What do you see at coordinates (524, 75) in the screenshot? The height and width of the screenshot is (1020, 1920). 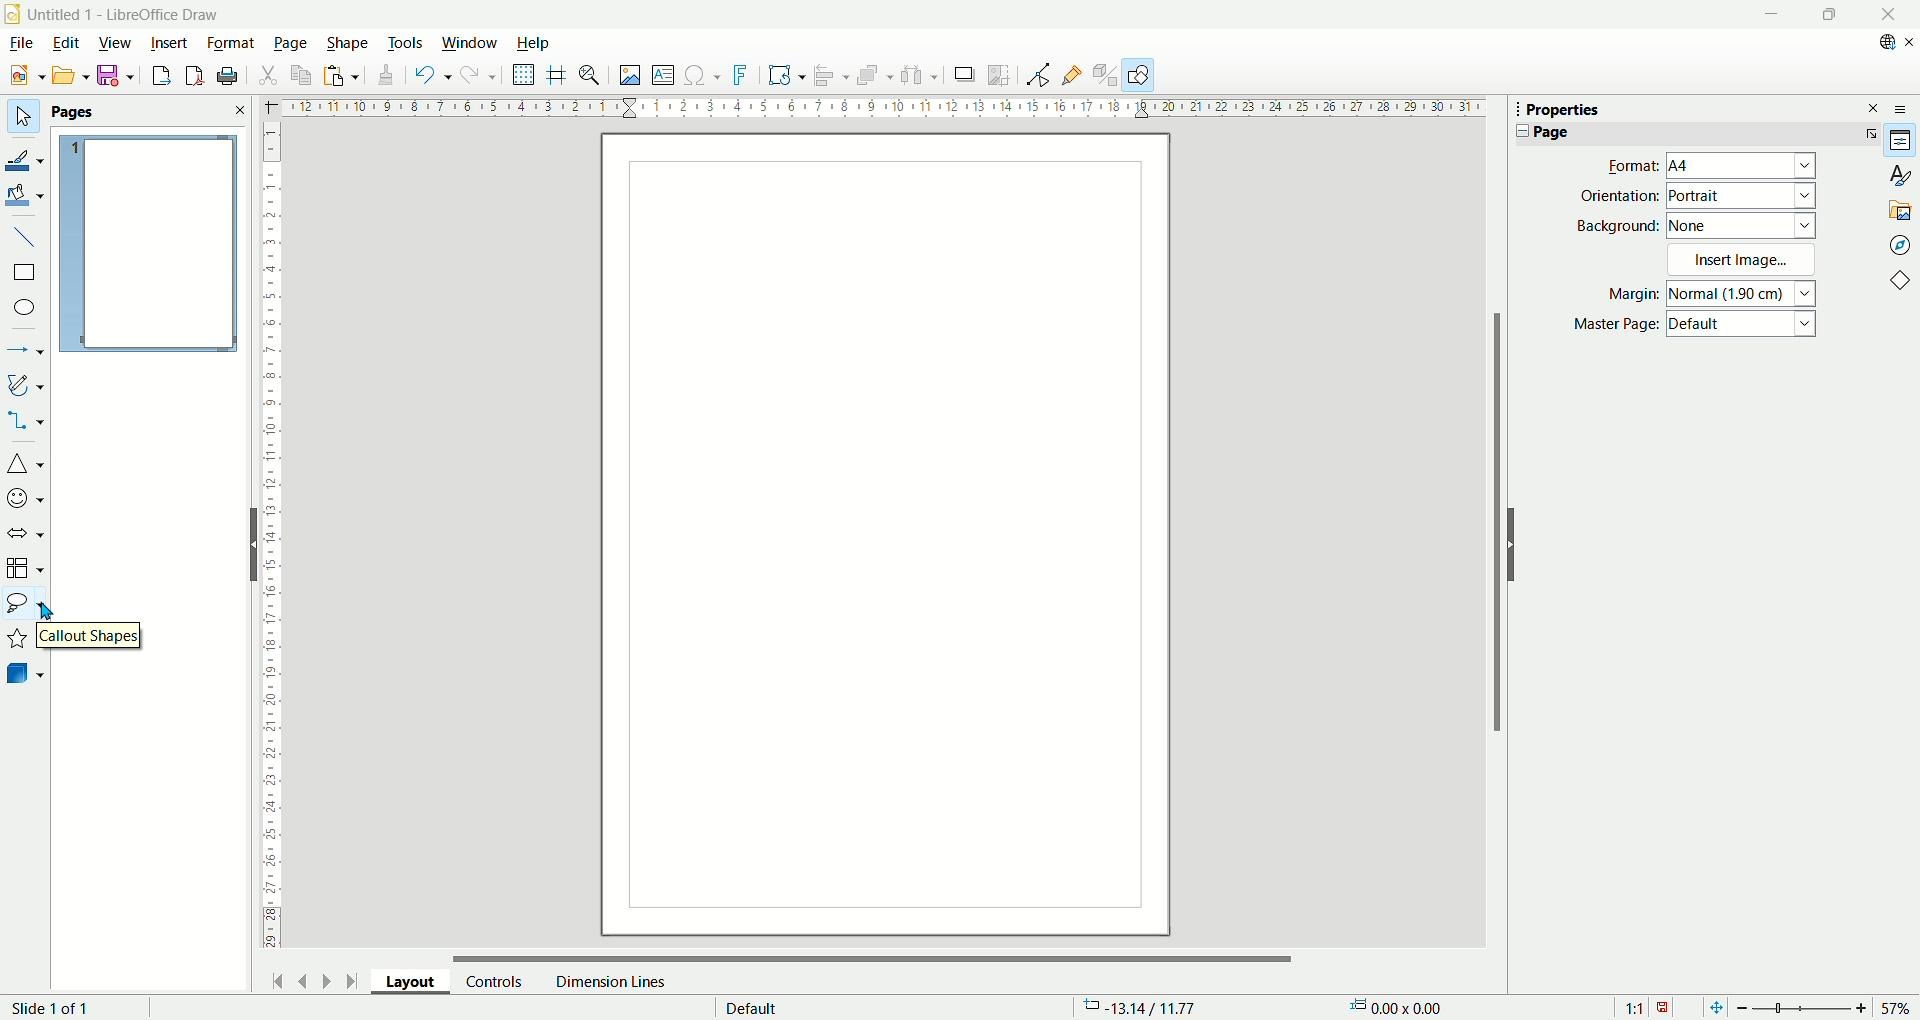 I see `show grid` at bounding box center [524, 75].